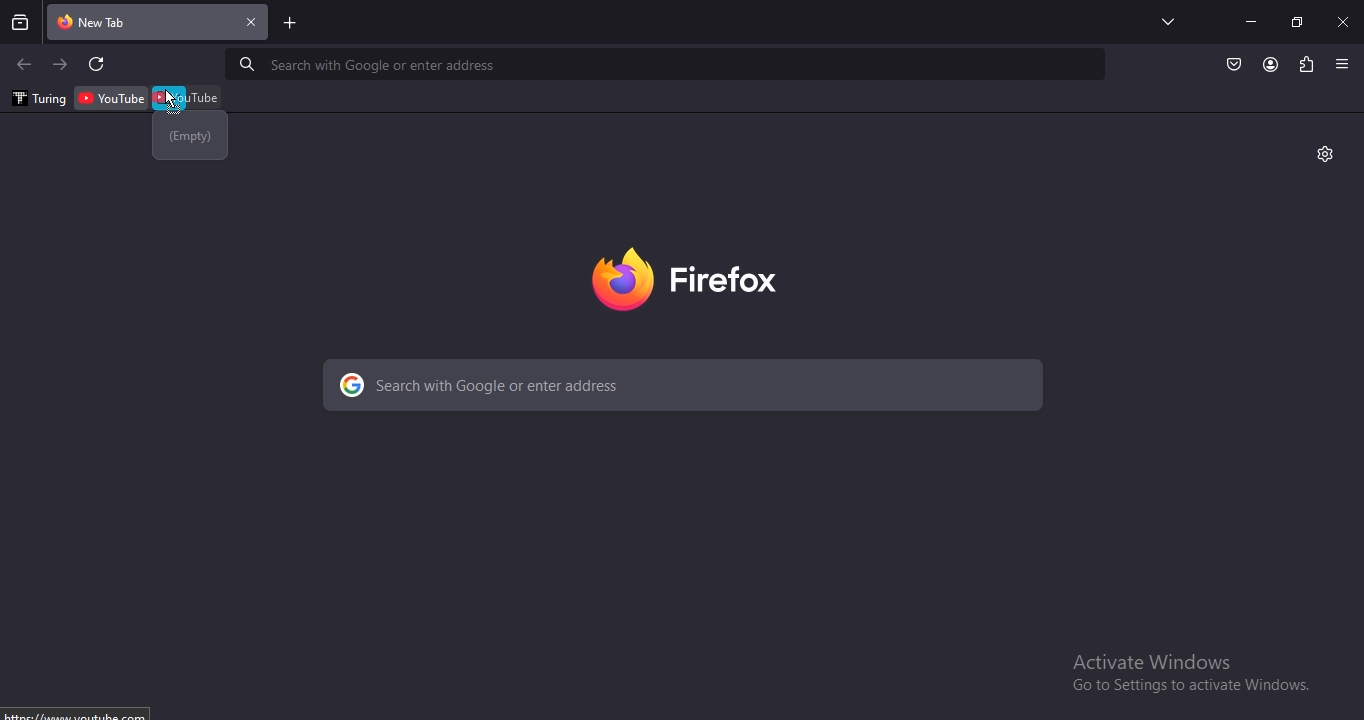  I want to click on refresh, so click(98, 65).